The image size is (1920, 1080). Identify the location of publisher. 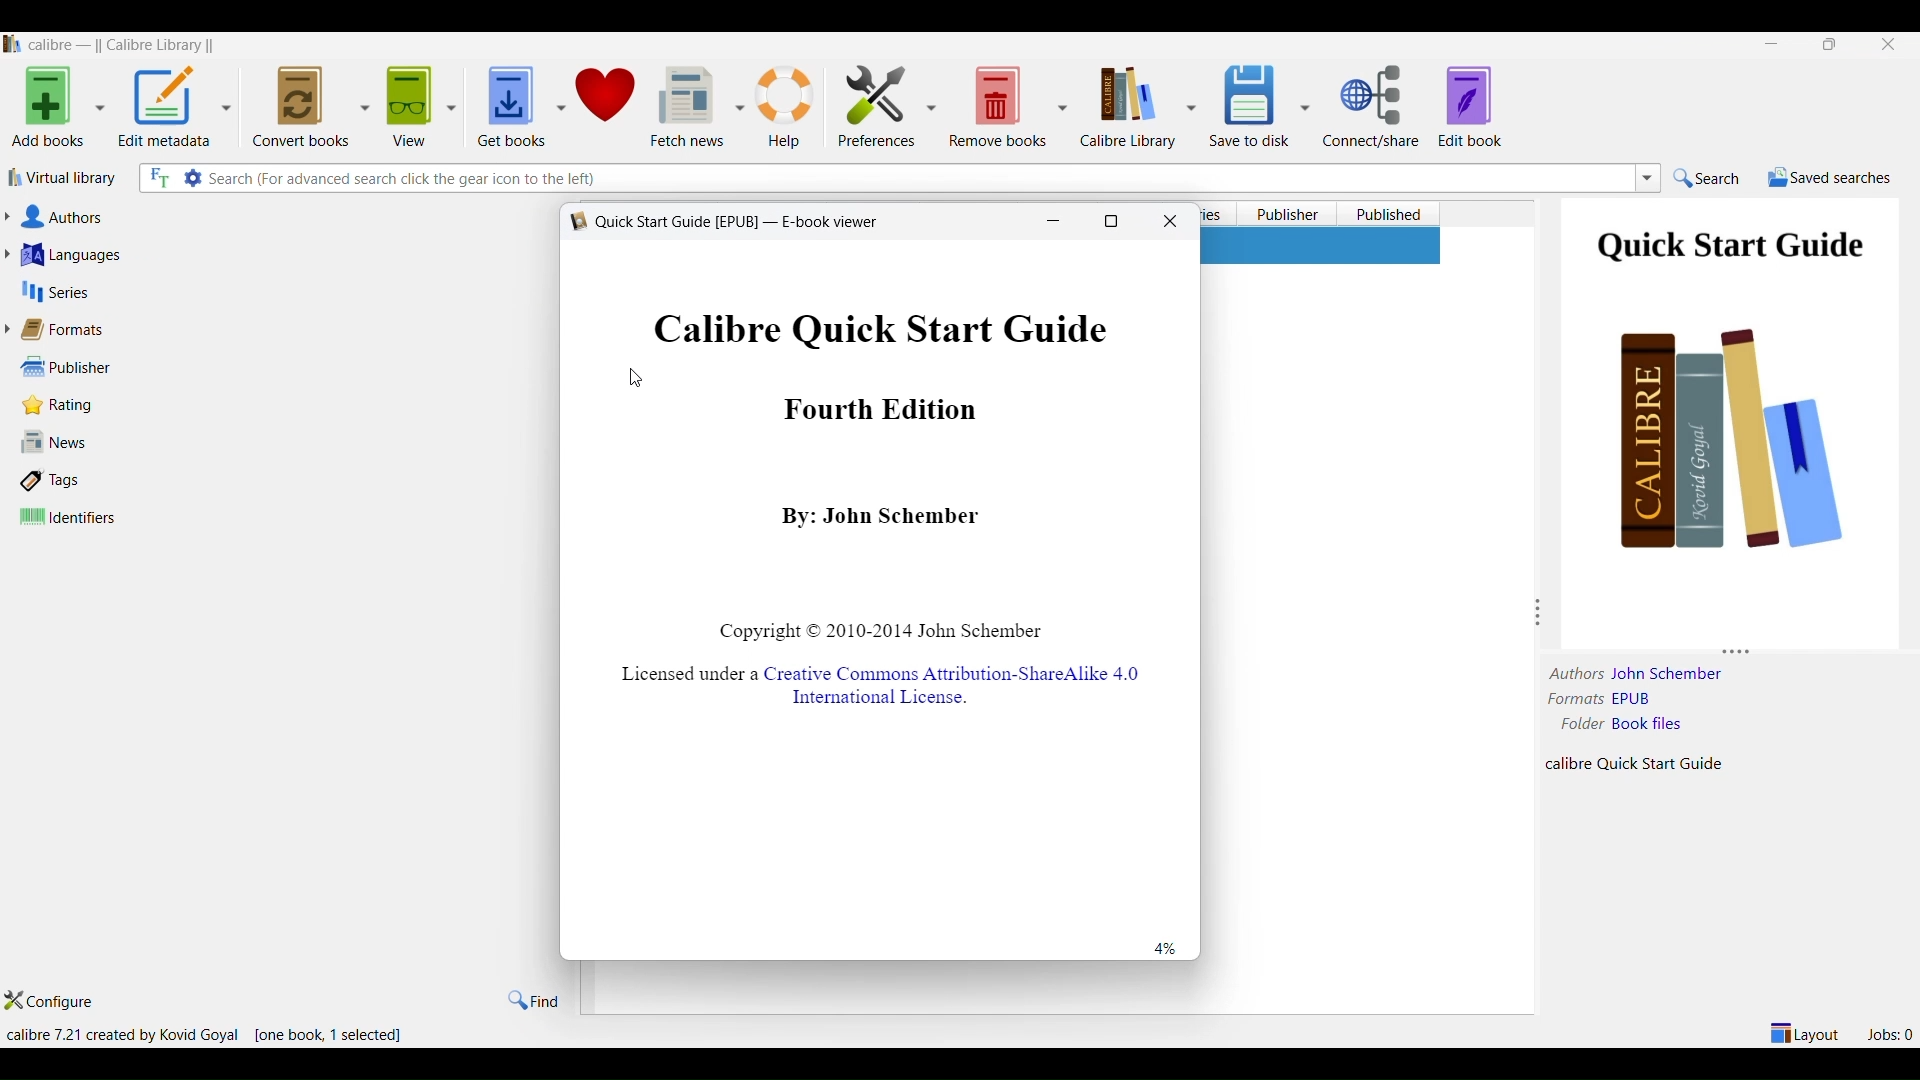
(1287, 212).